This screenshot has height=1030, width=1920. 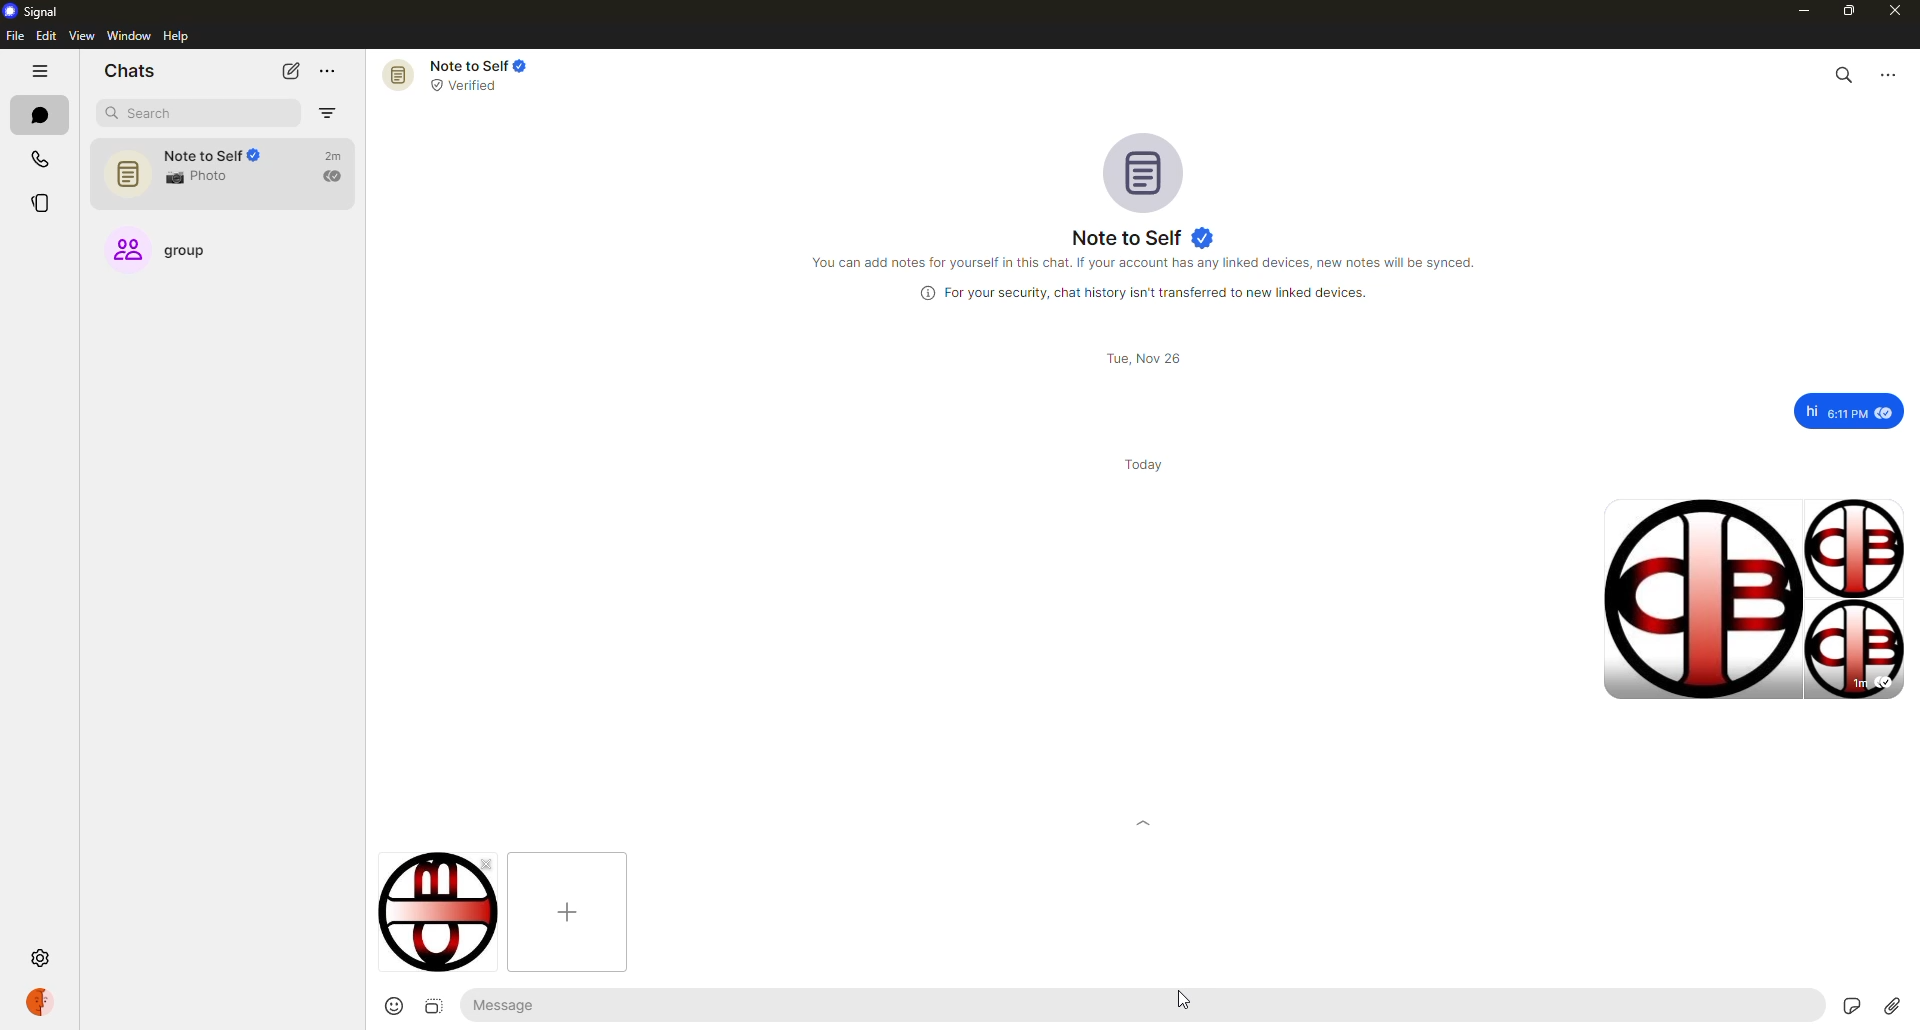 I want to click on maximize, so click(x=1844, y=10).